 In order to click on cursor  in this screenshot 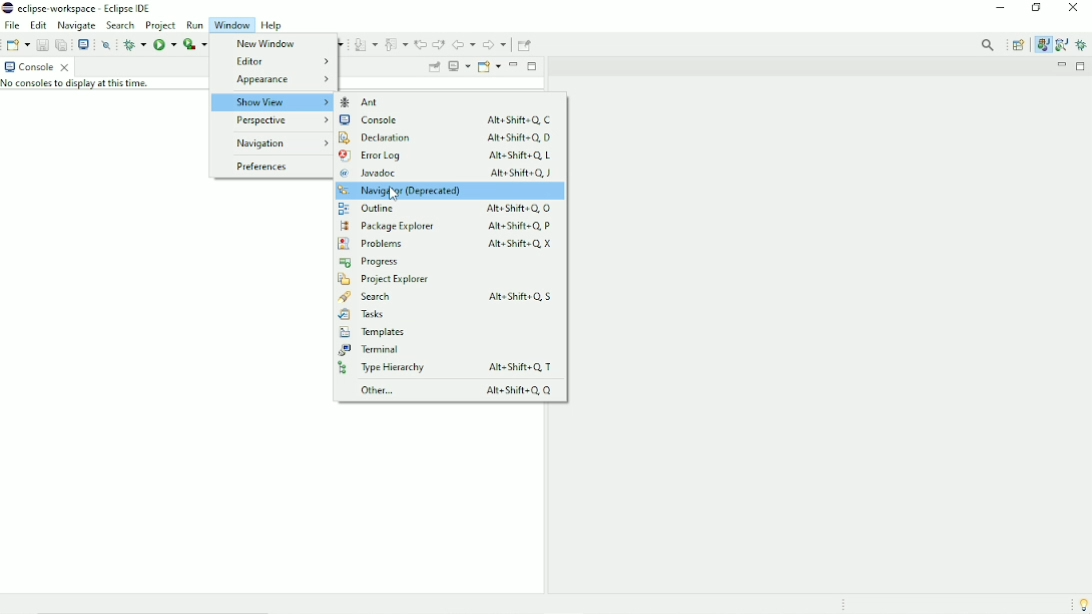, I will do `click(396, 193)`.